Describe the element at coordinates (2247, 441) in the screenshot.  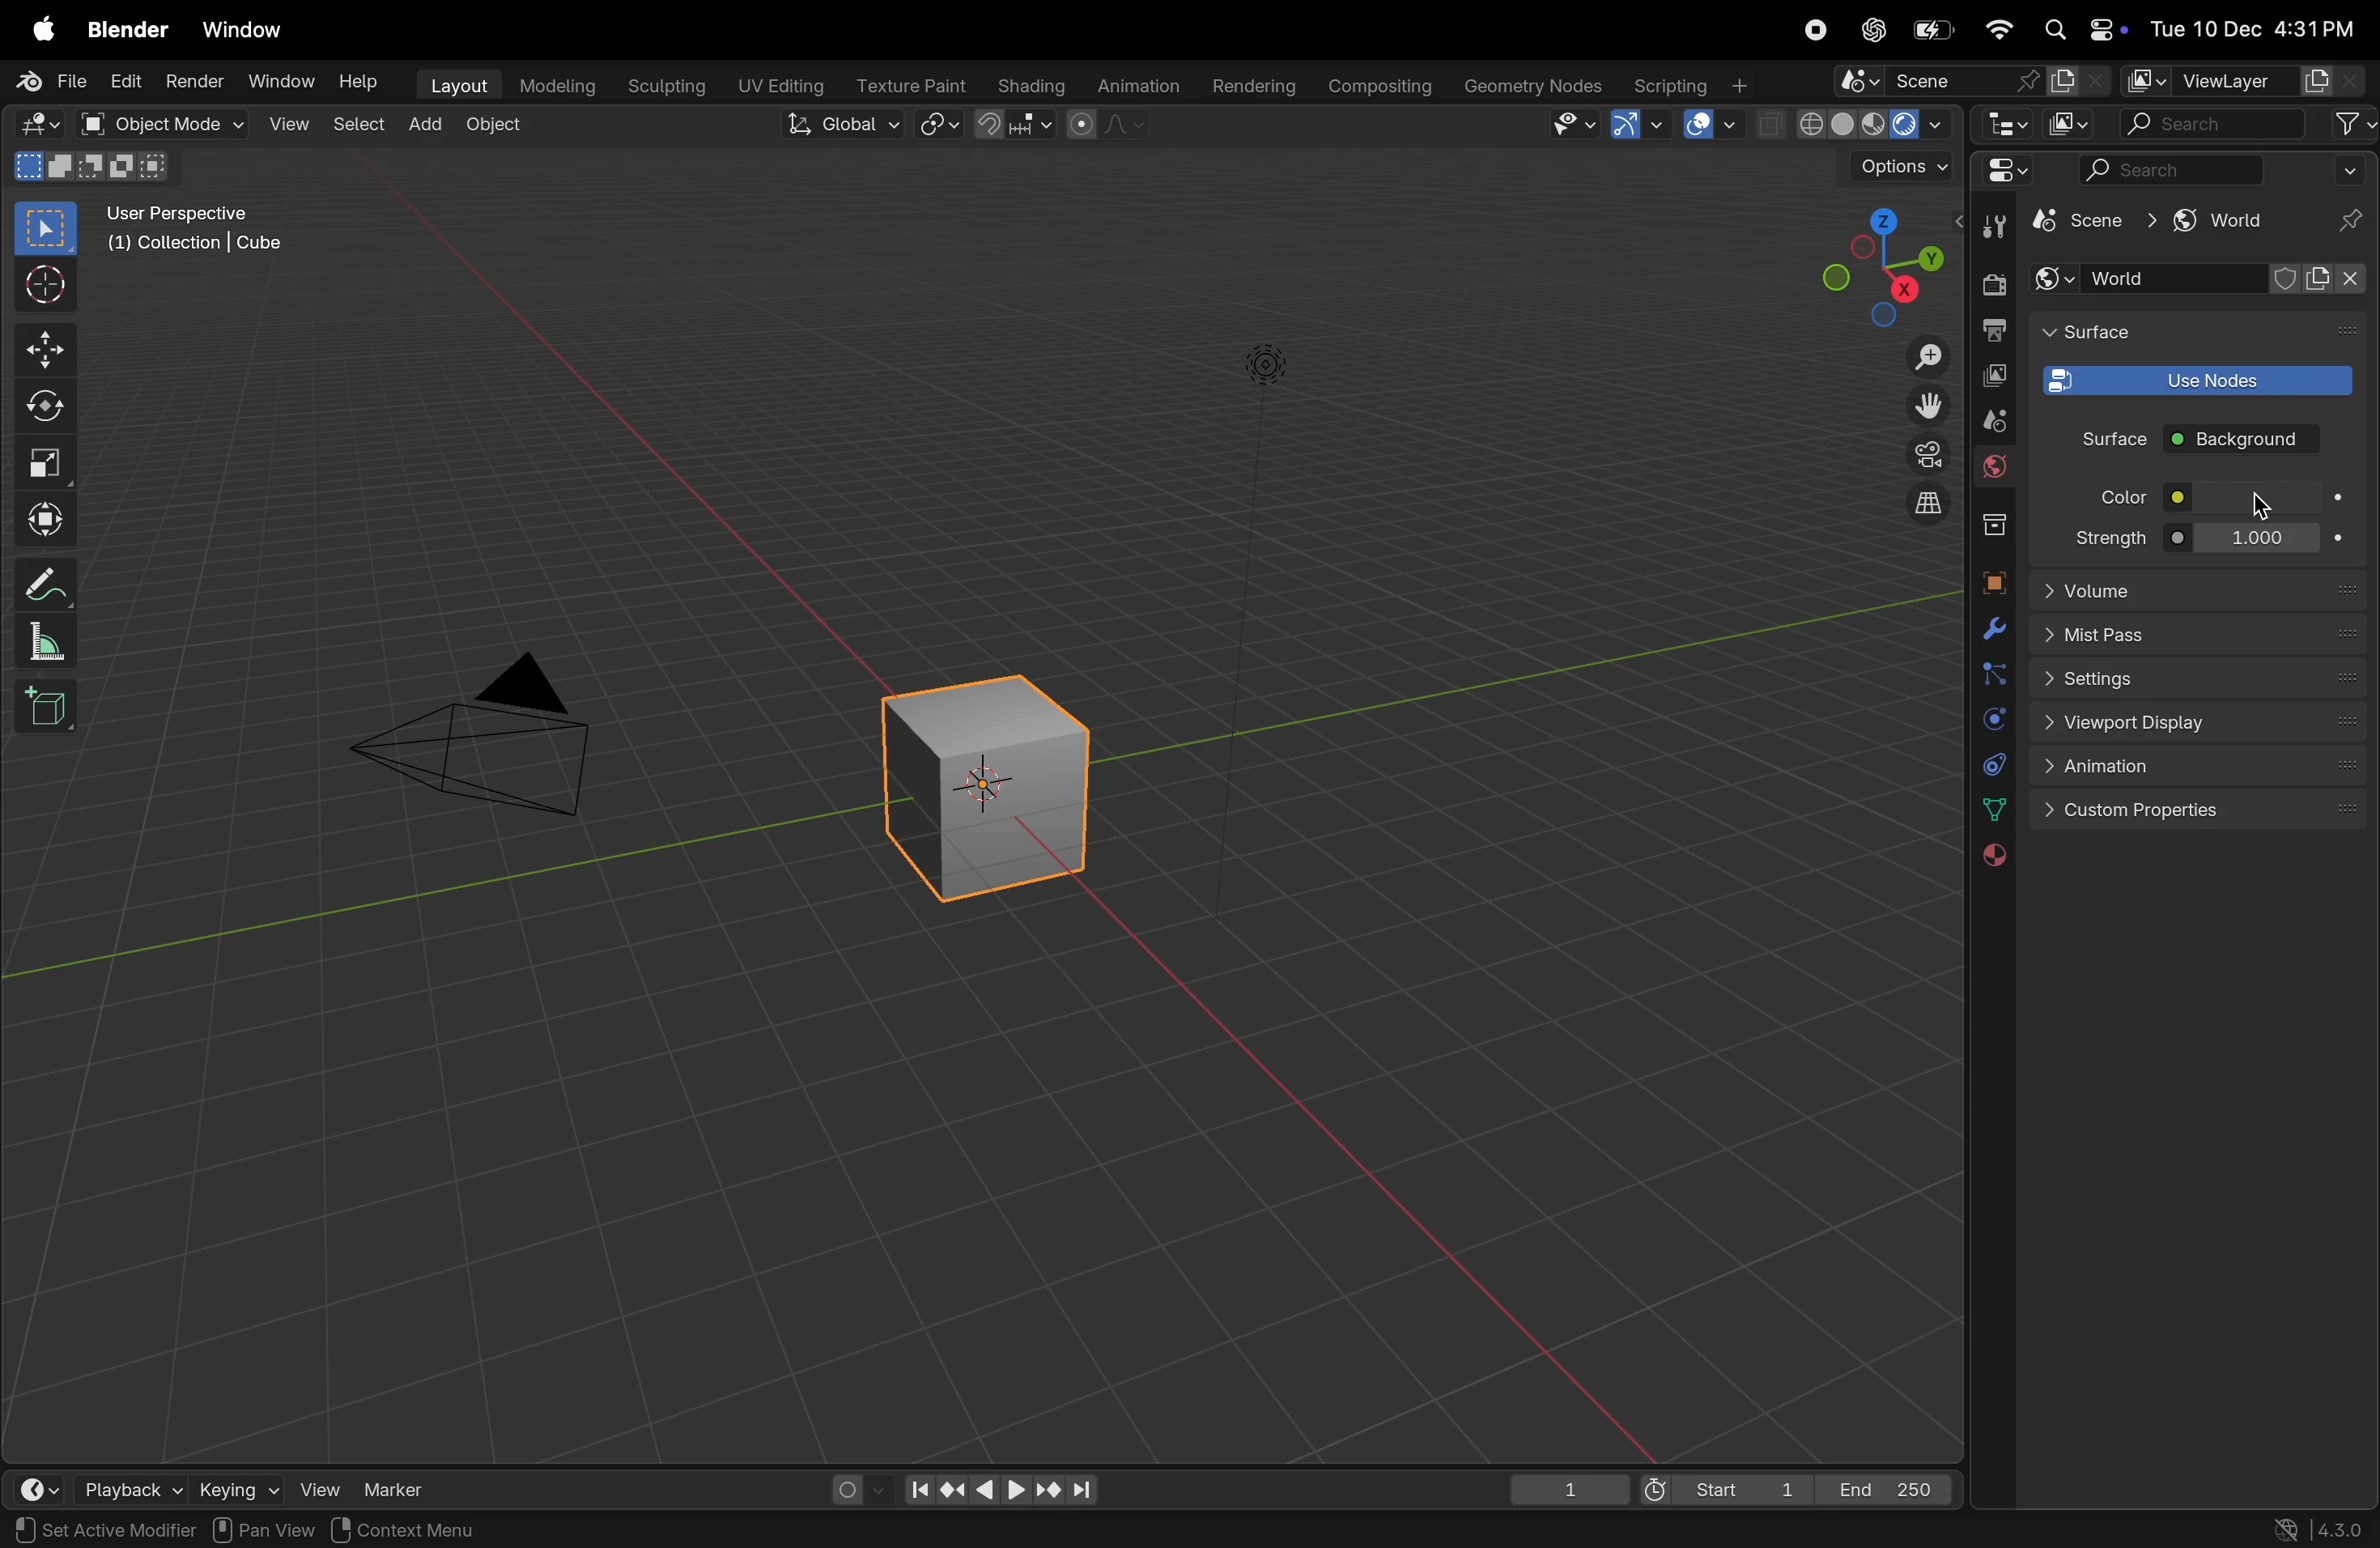
I see `background` at that location.